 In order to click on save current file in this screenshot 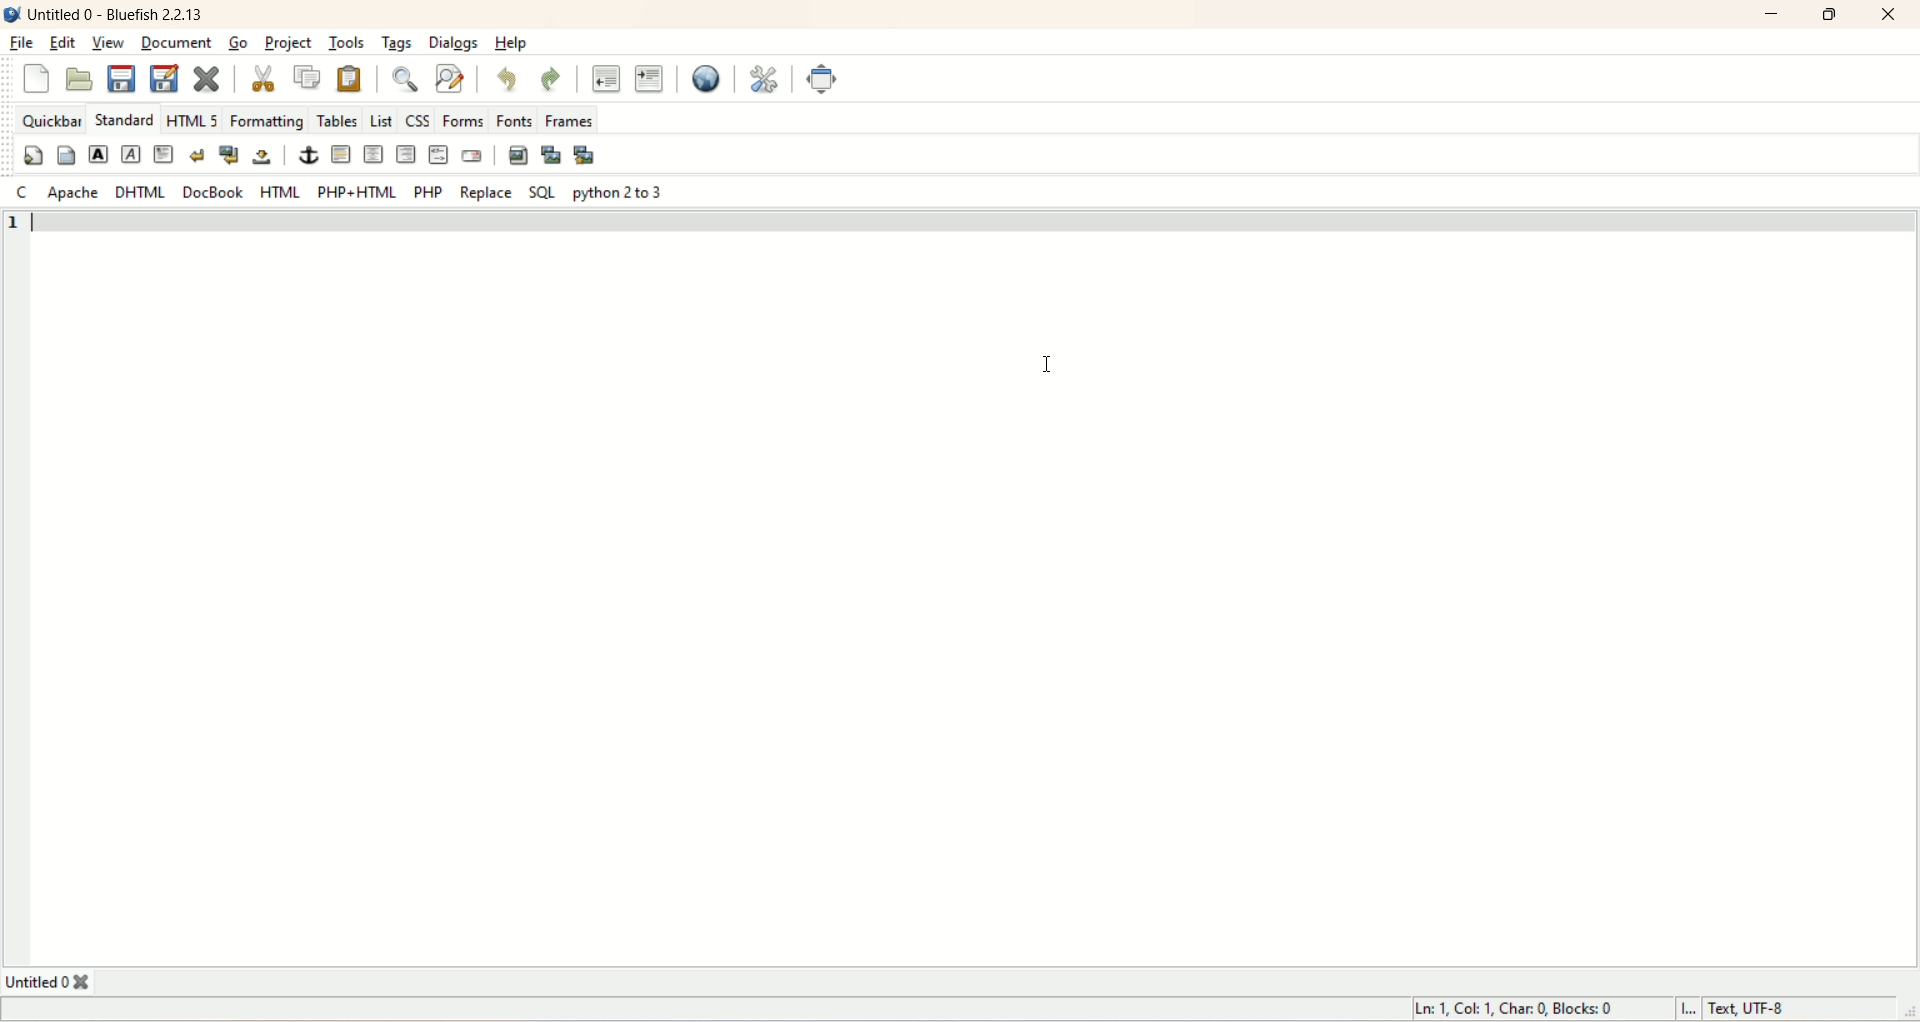, I will do `click(121, 79)`.